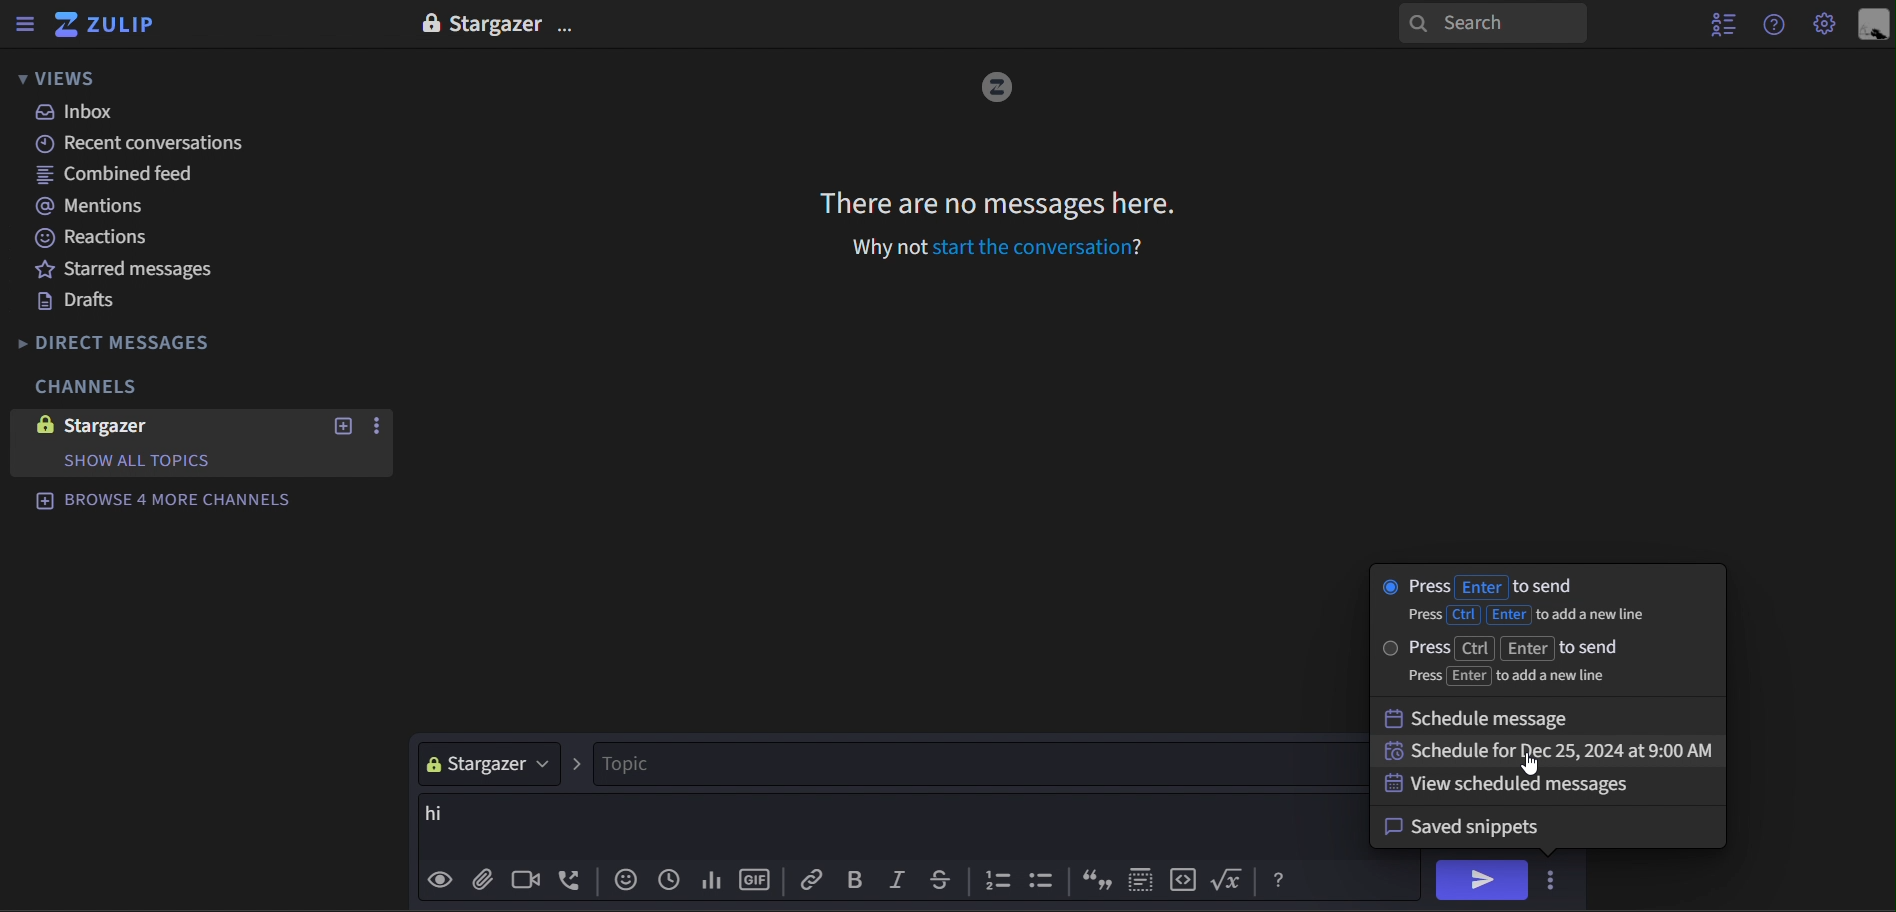 This screenshot has width=1896, height=912. Describe the element at coordinates (139, 302) in the screenshot. I see `drafts` at that location.